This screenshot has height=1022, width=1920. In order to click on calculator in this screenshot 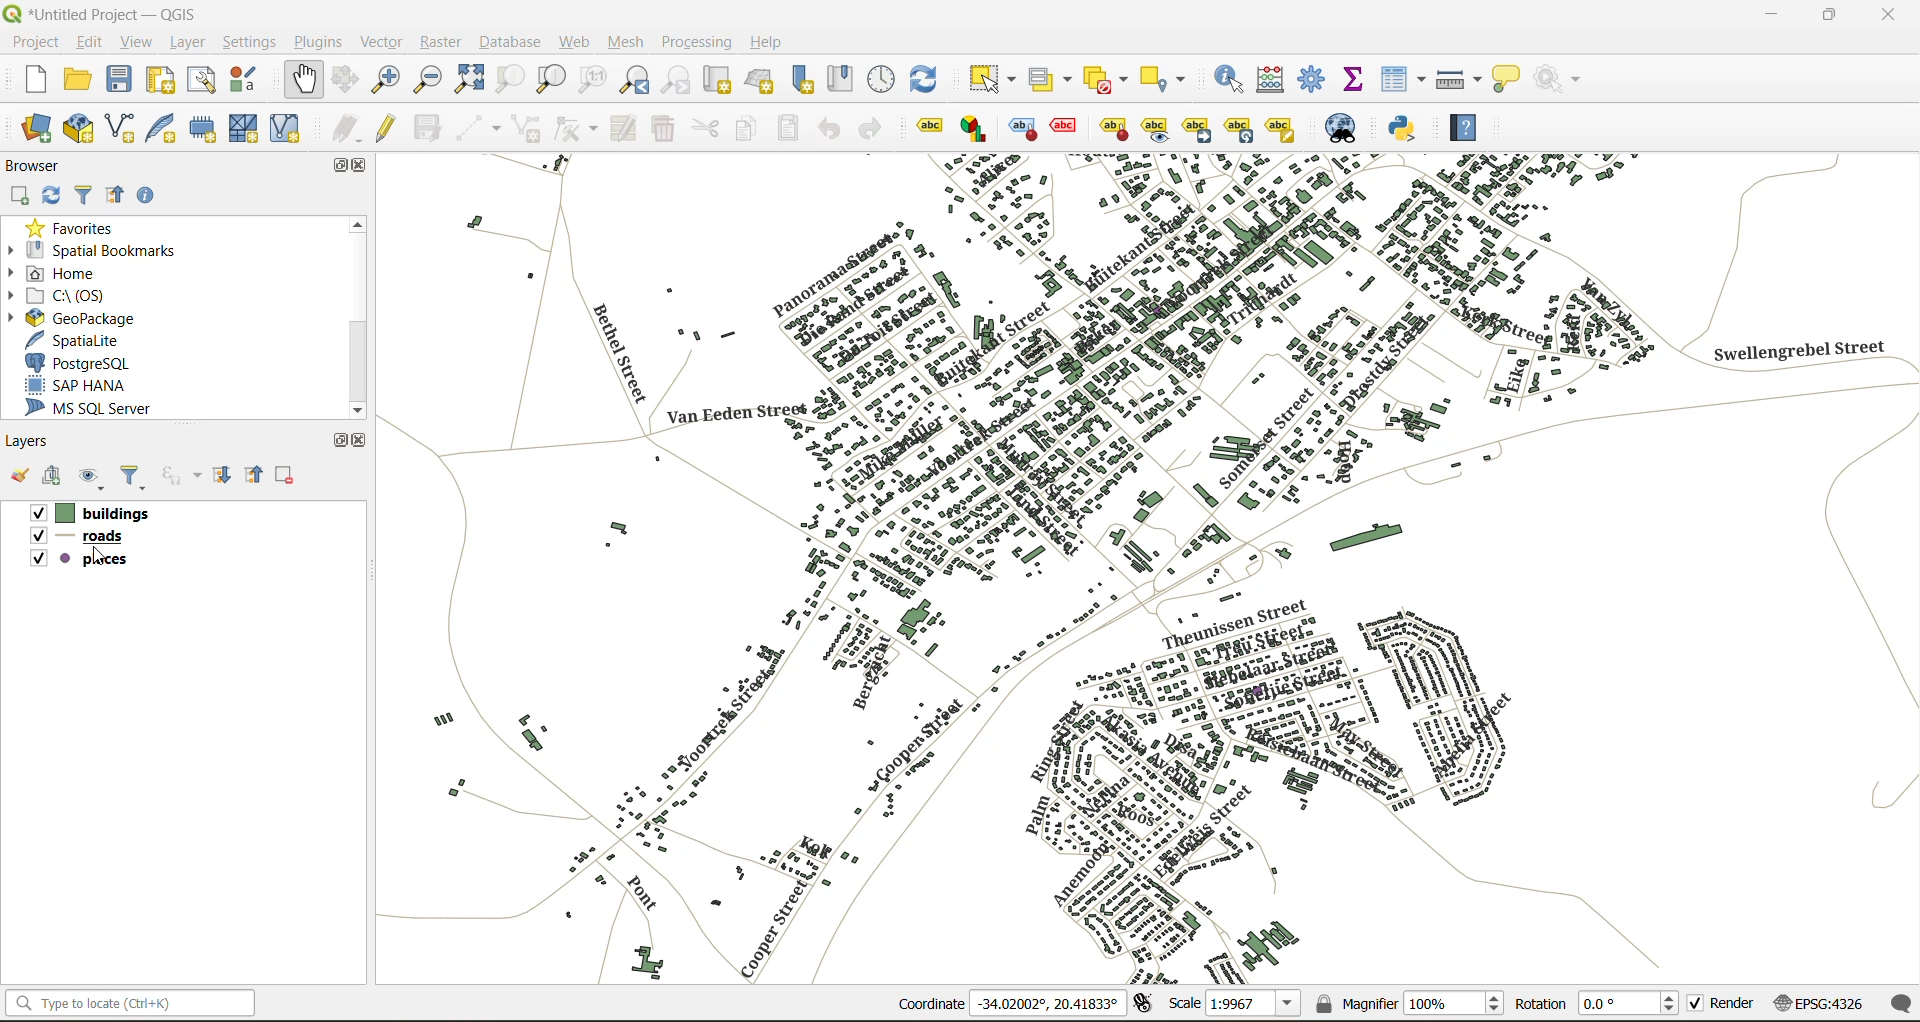, I will do `click(1273, 81)`.